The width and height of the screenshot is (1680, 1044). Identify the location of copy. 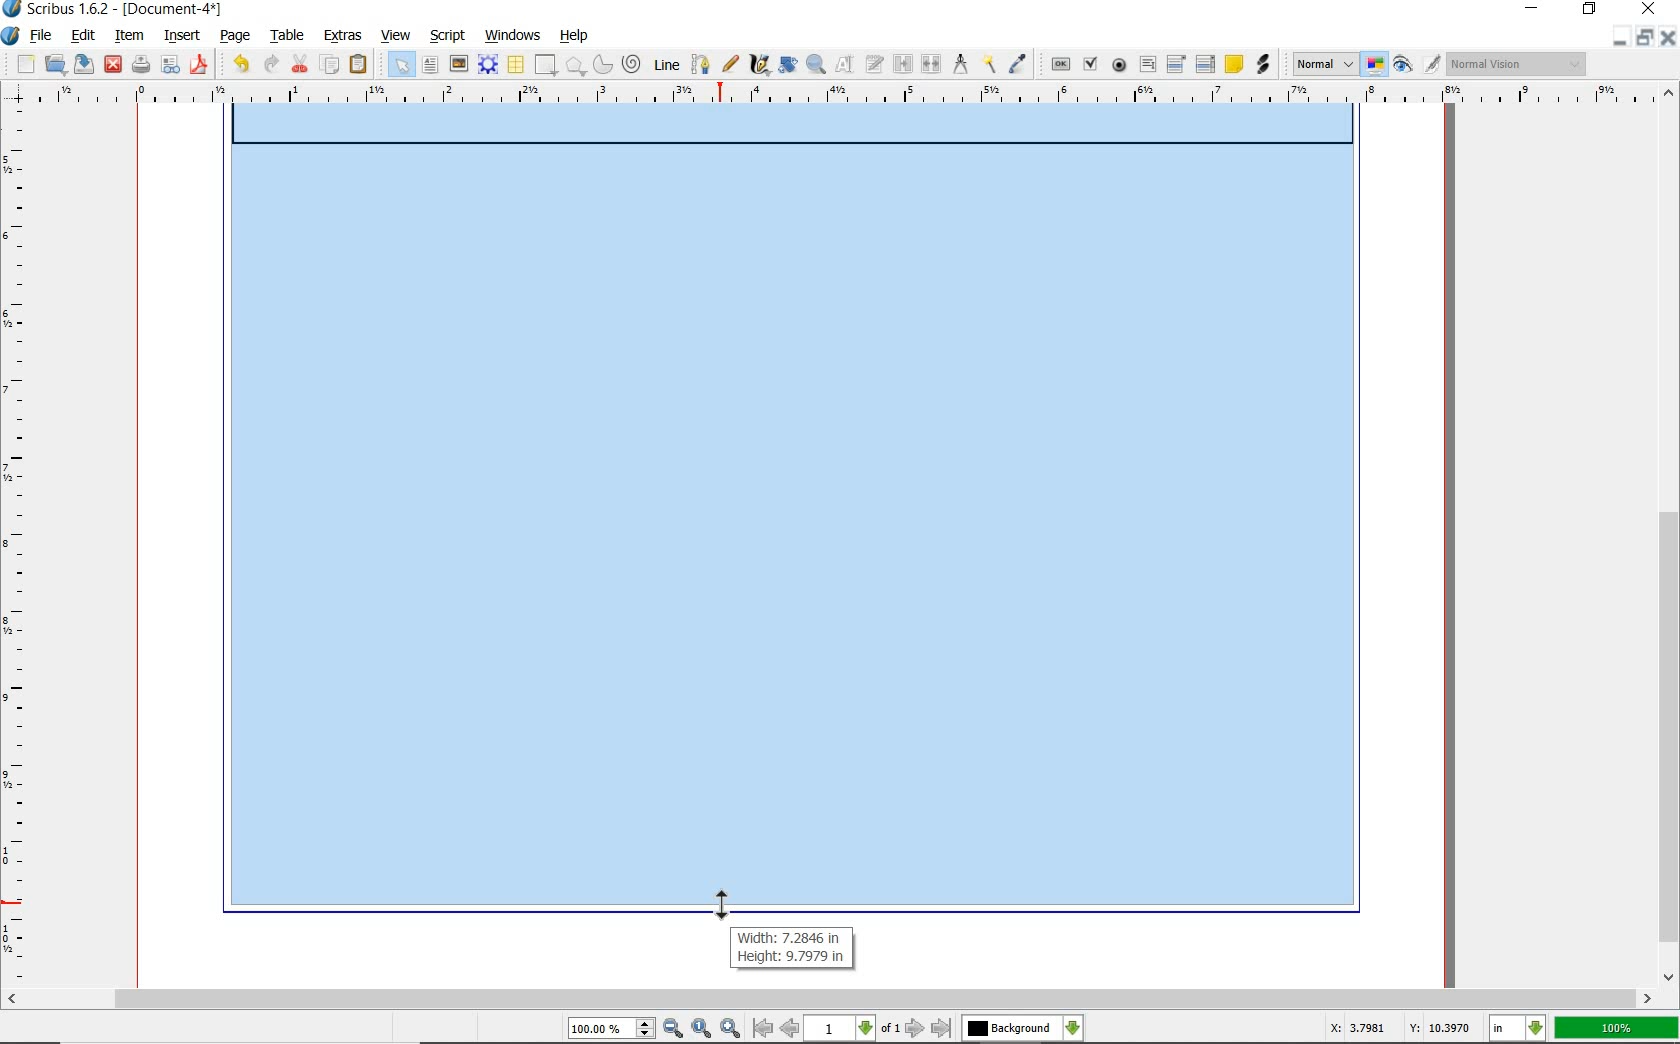
(331, 65).